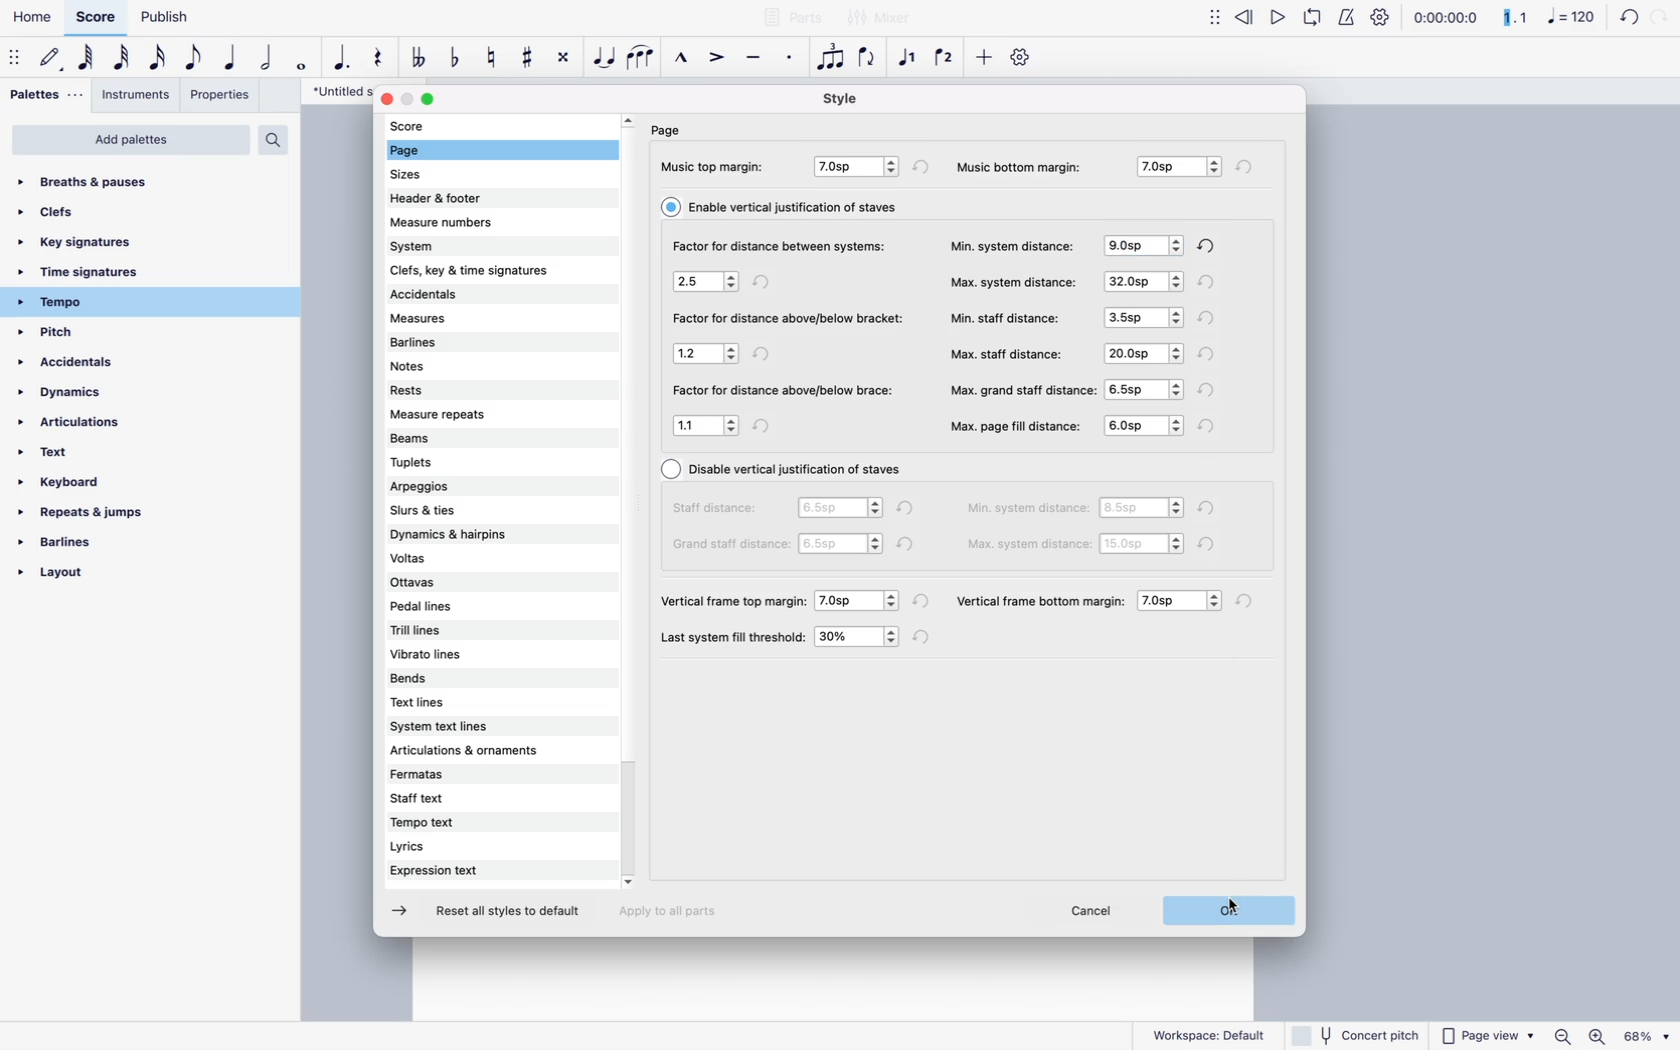 This screenshot has height=1050, width=1680. I want to click on refresh, so click(924, 603).